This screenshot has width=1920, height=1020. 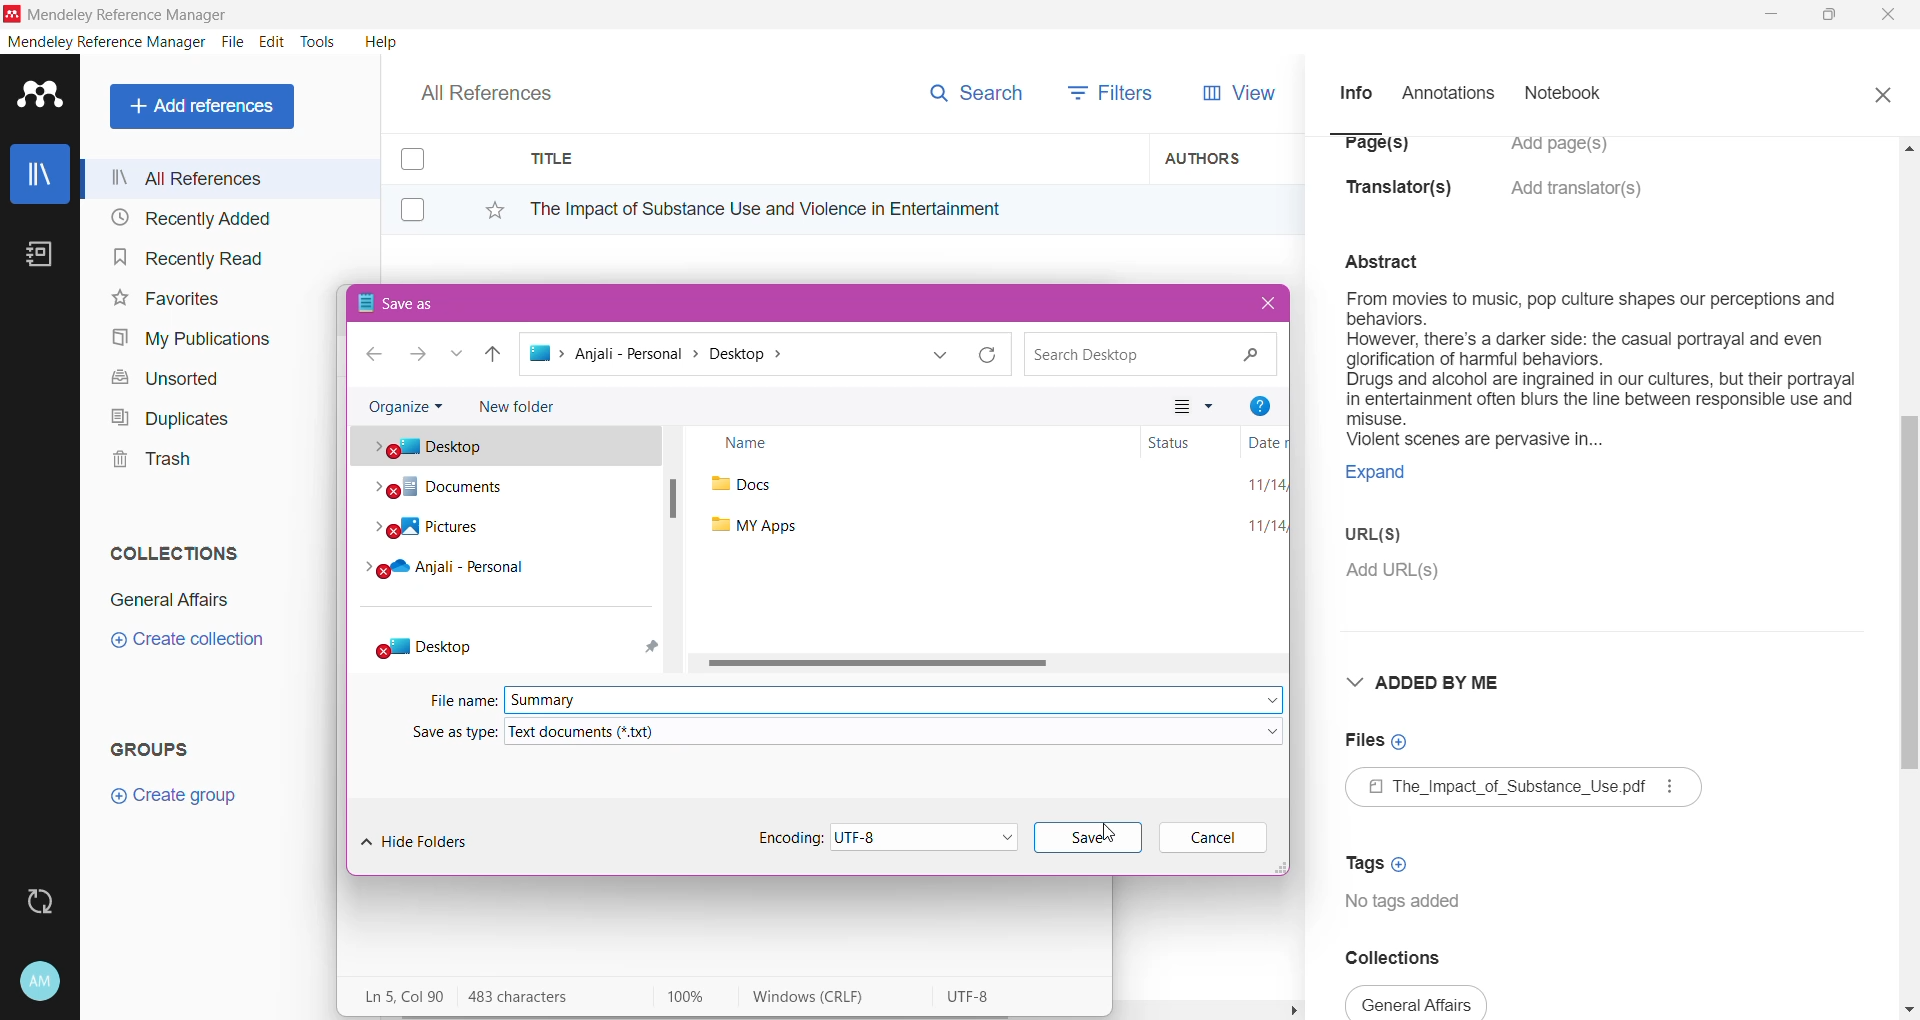 I want to click on Notebook, so click(x=1569, y=95).